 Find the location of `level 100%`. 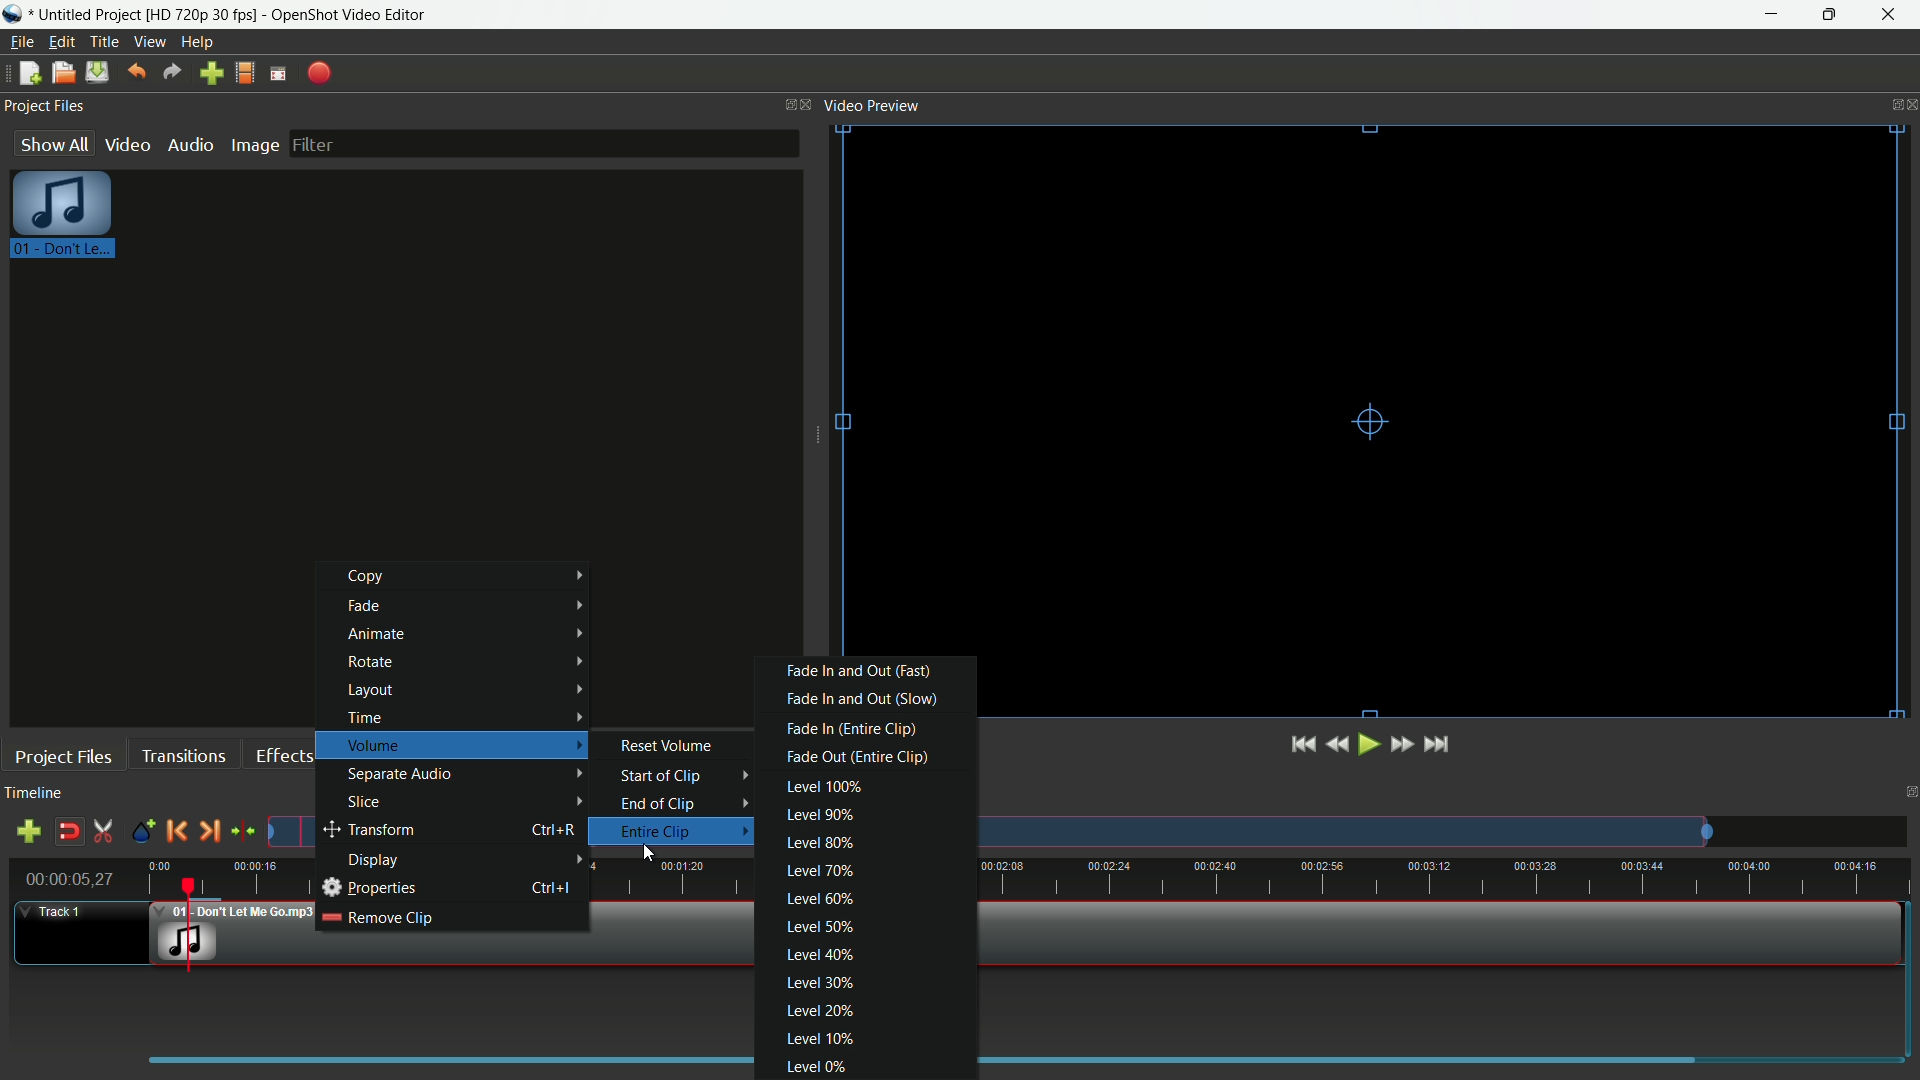

level 100% is located at coordinates (823, 786).